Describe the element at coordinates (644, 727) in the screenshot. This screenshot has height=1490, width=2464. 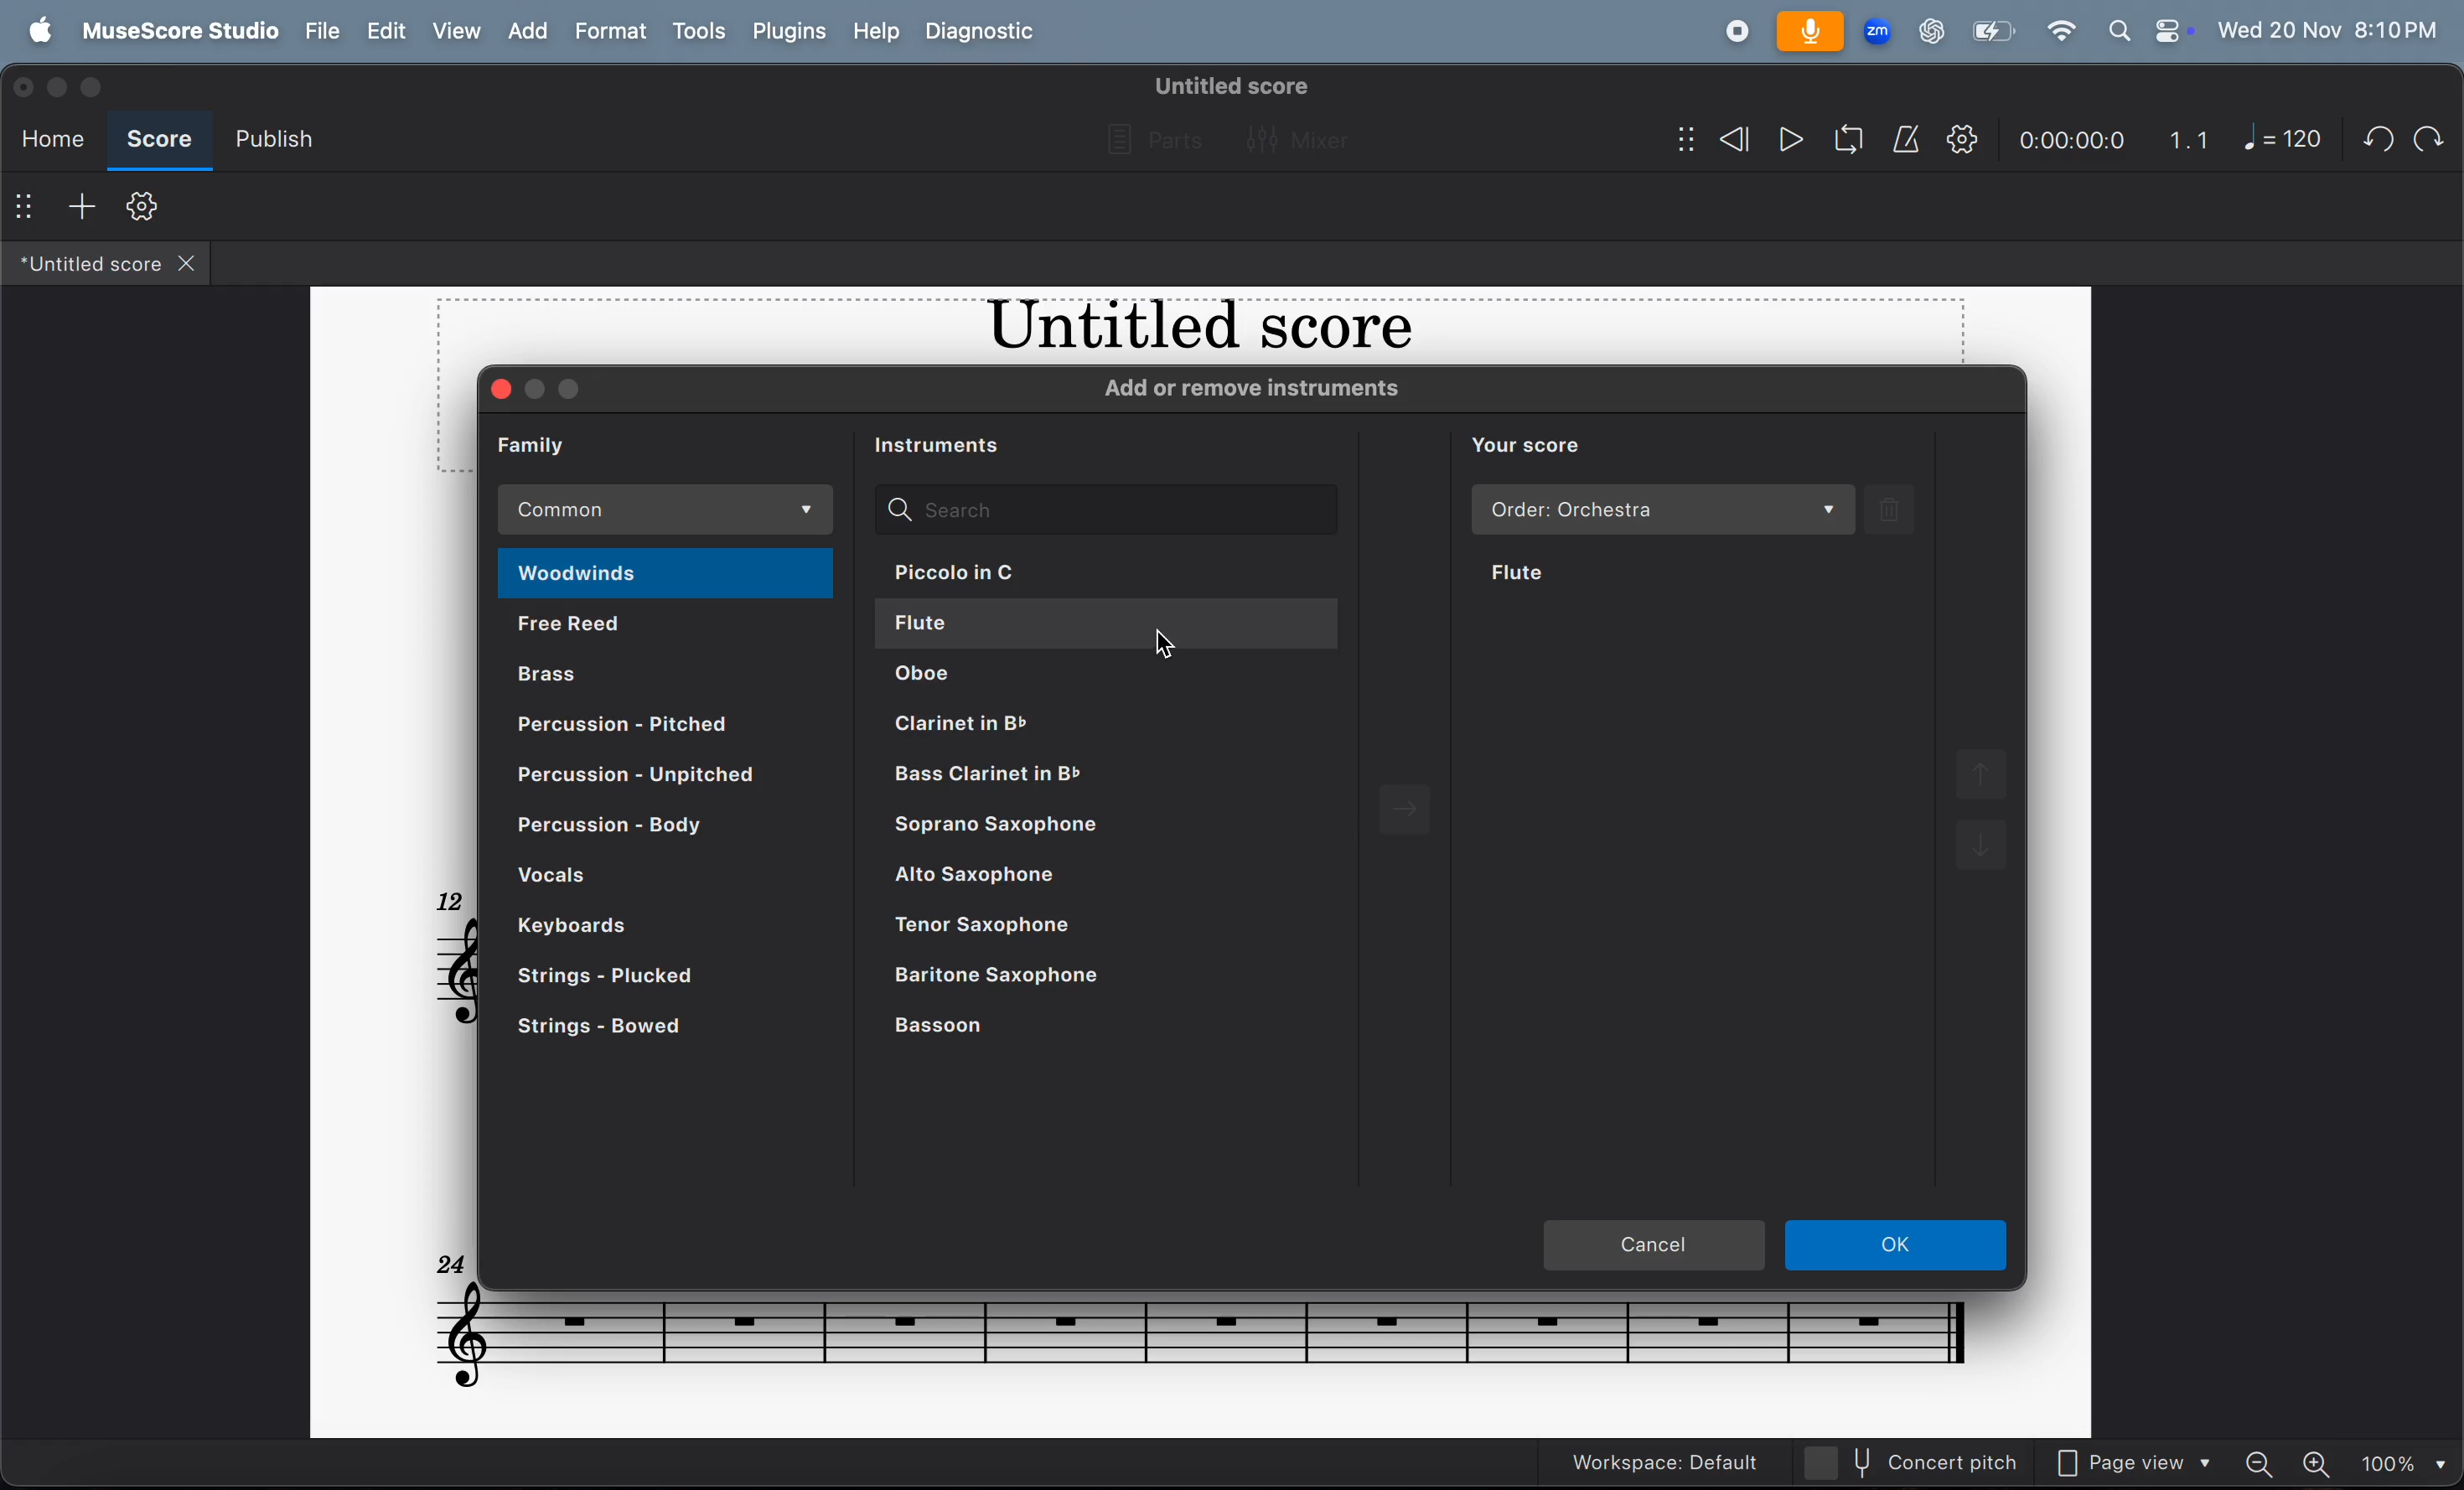
I see `percusion pitched` at that location.